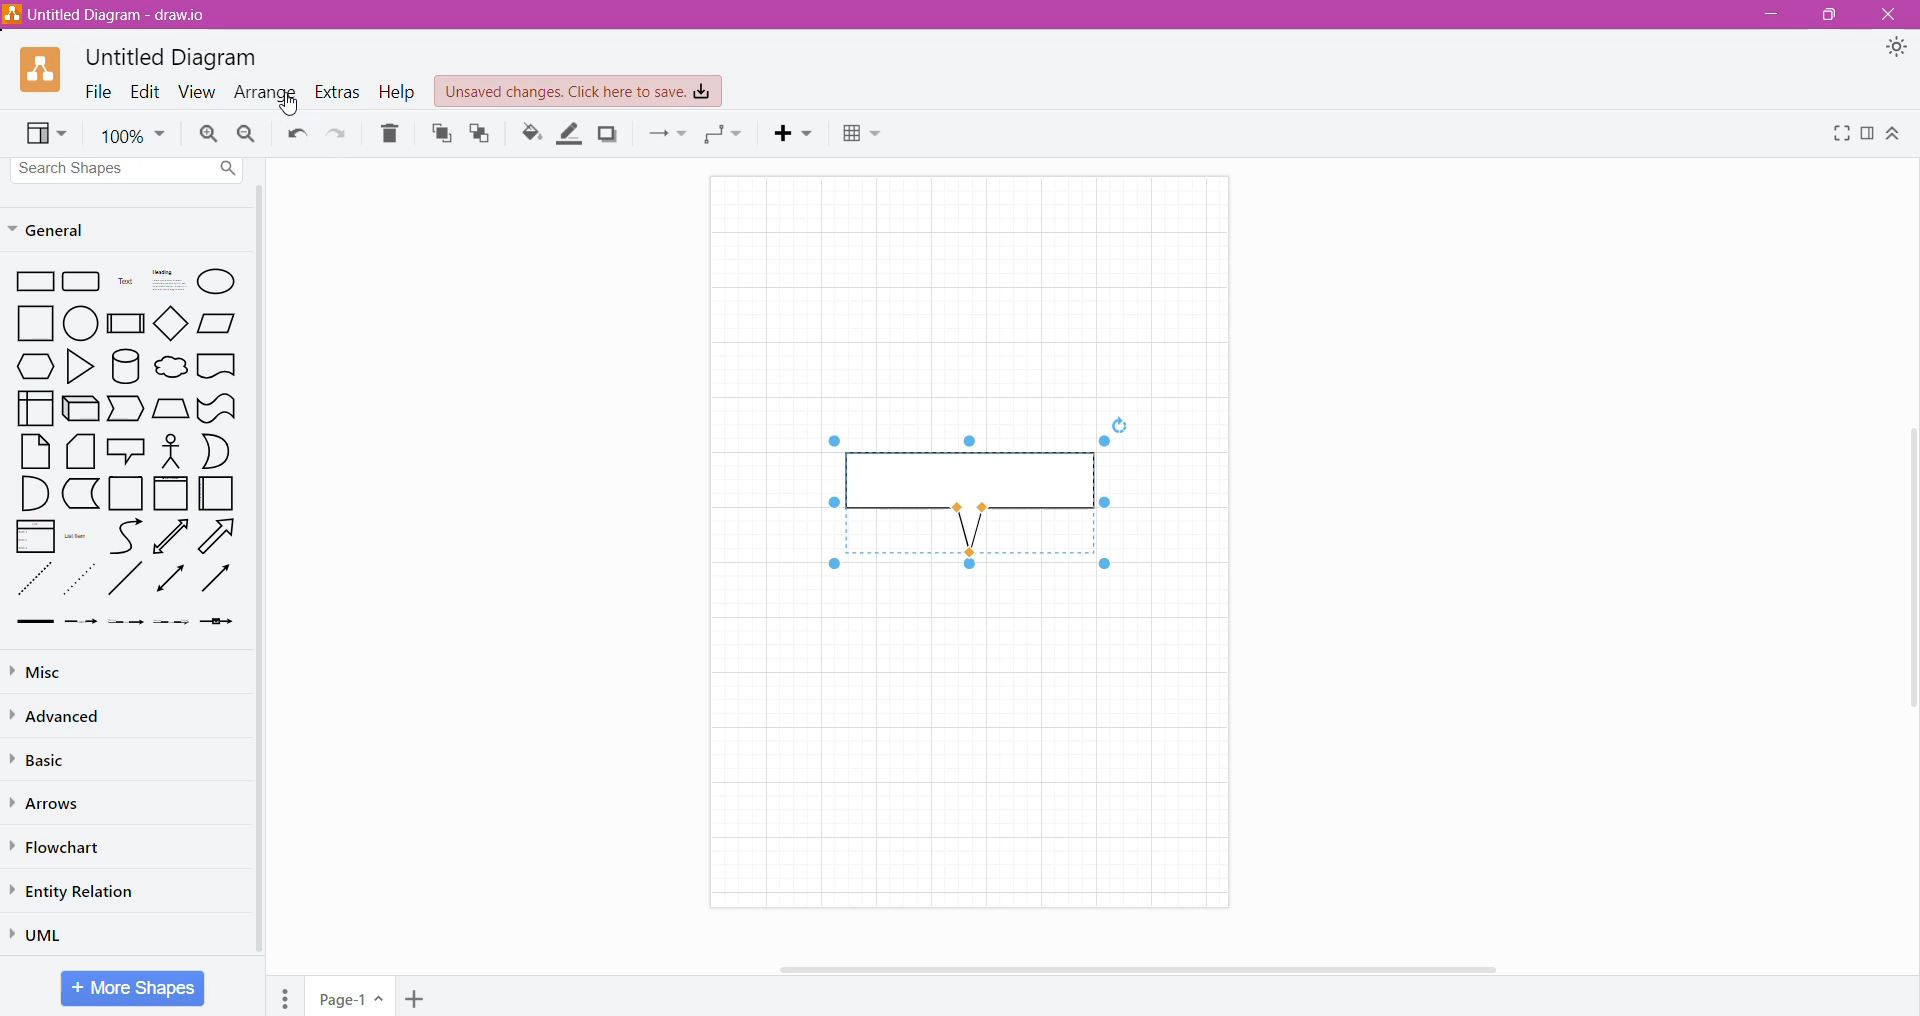  I want to click on Thick line, so click(35, 623).